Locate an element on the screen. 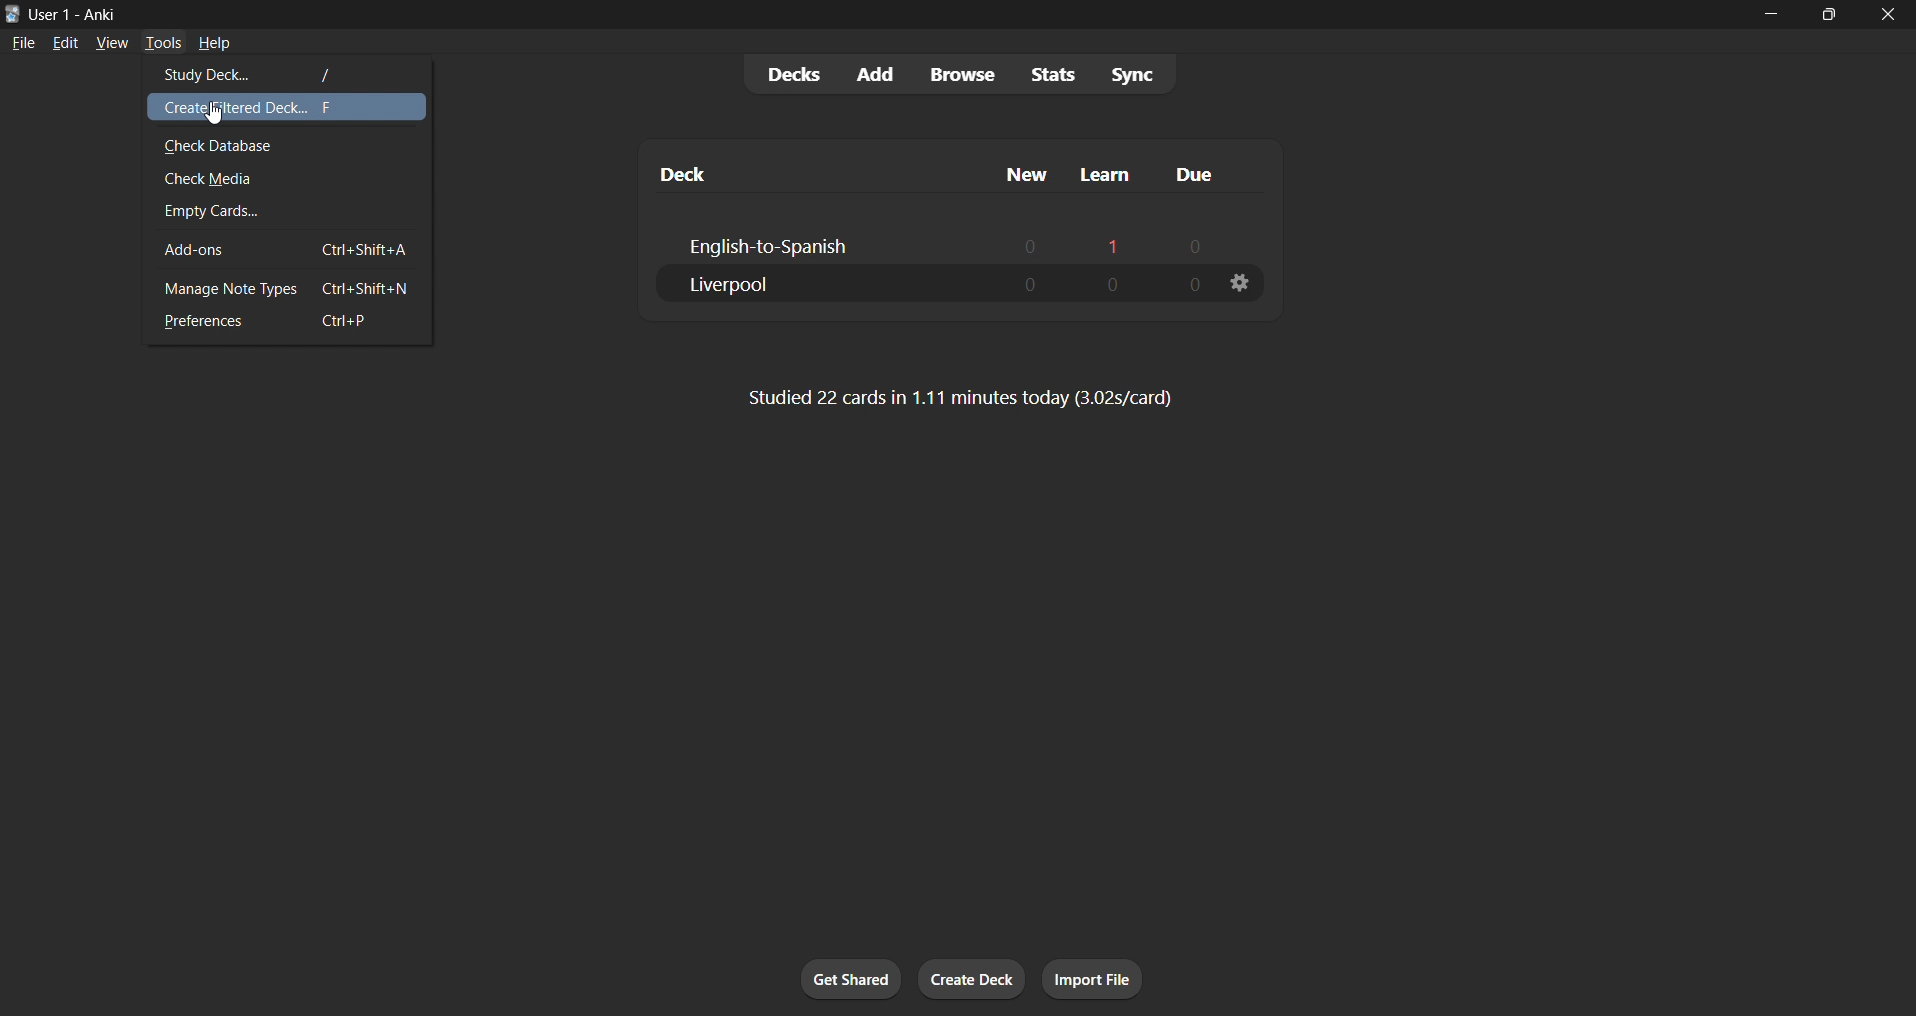  english-to-spanish is located at coordinates (790, 246).